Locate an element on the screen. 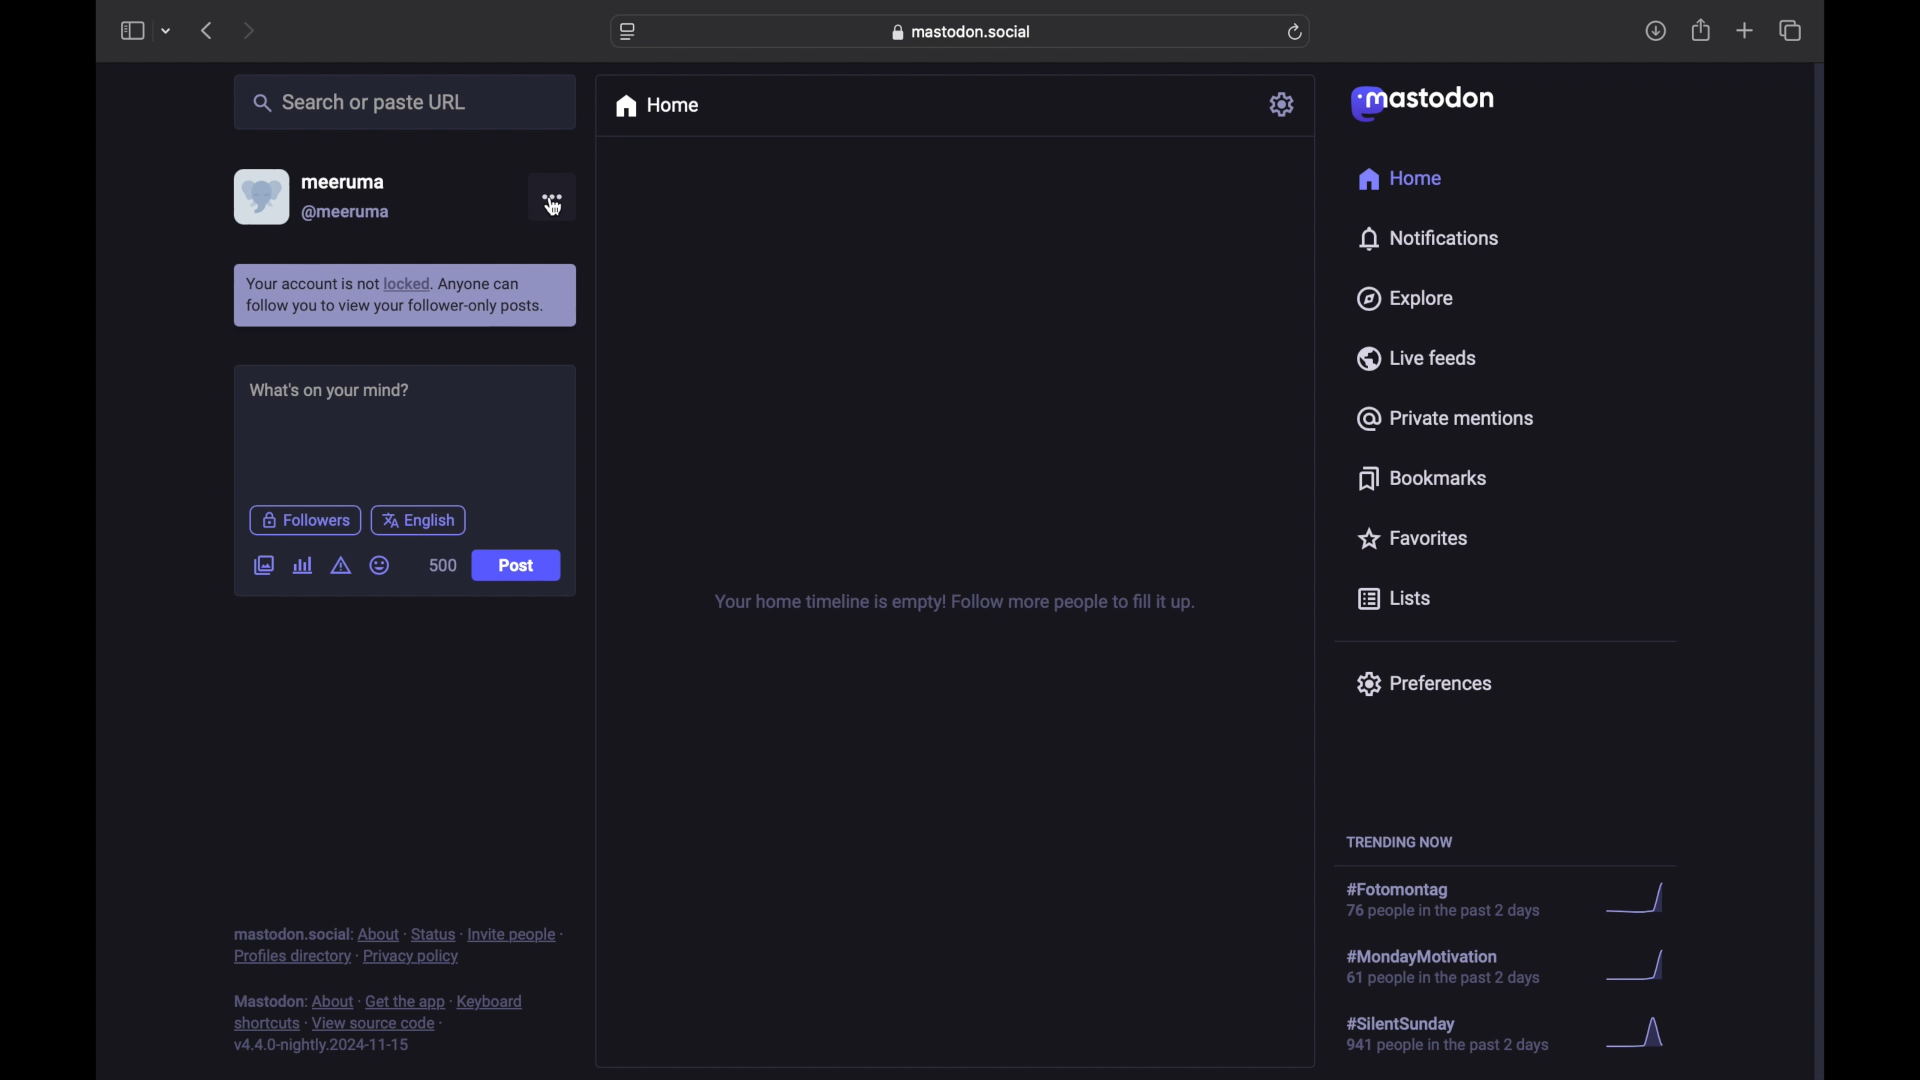 This screenshot has width=1920, height=1080. your home timeline is empty! follow more people to fill it up is located at coordinates (956, 602).